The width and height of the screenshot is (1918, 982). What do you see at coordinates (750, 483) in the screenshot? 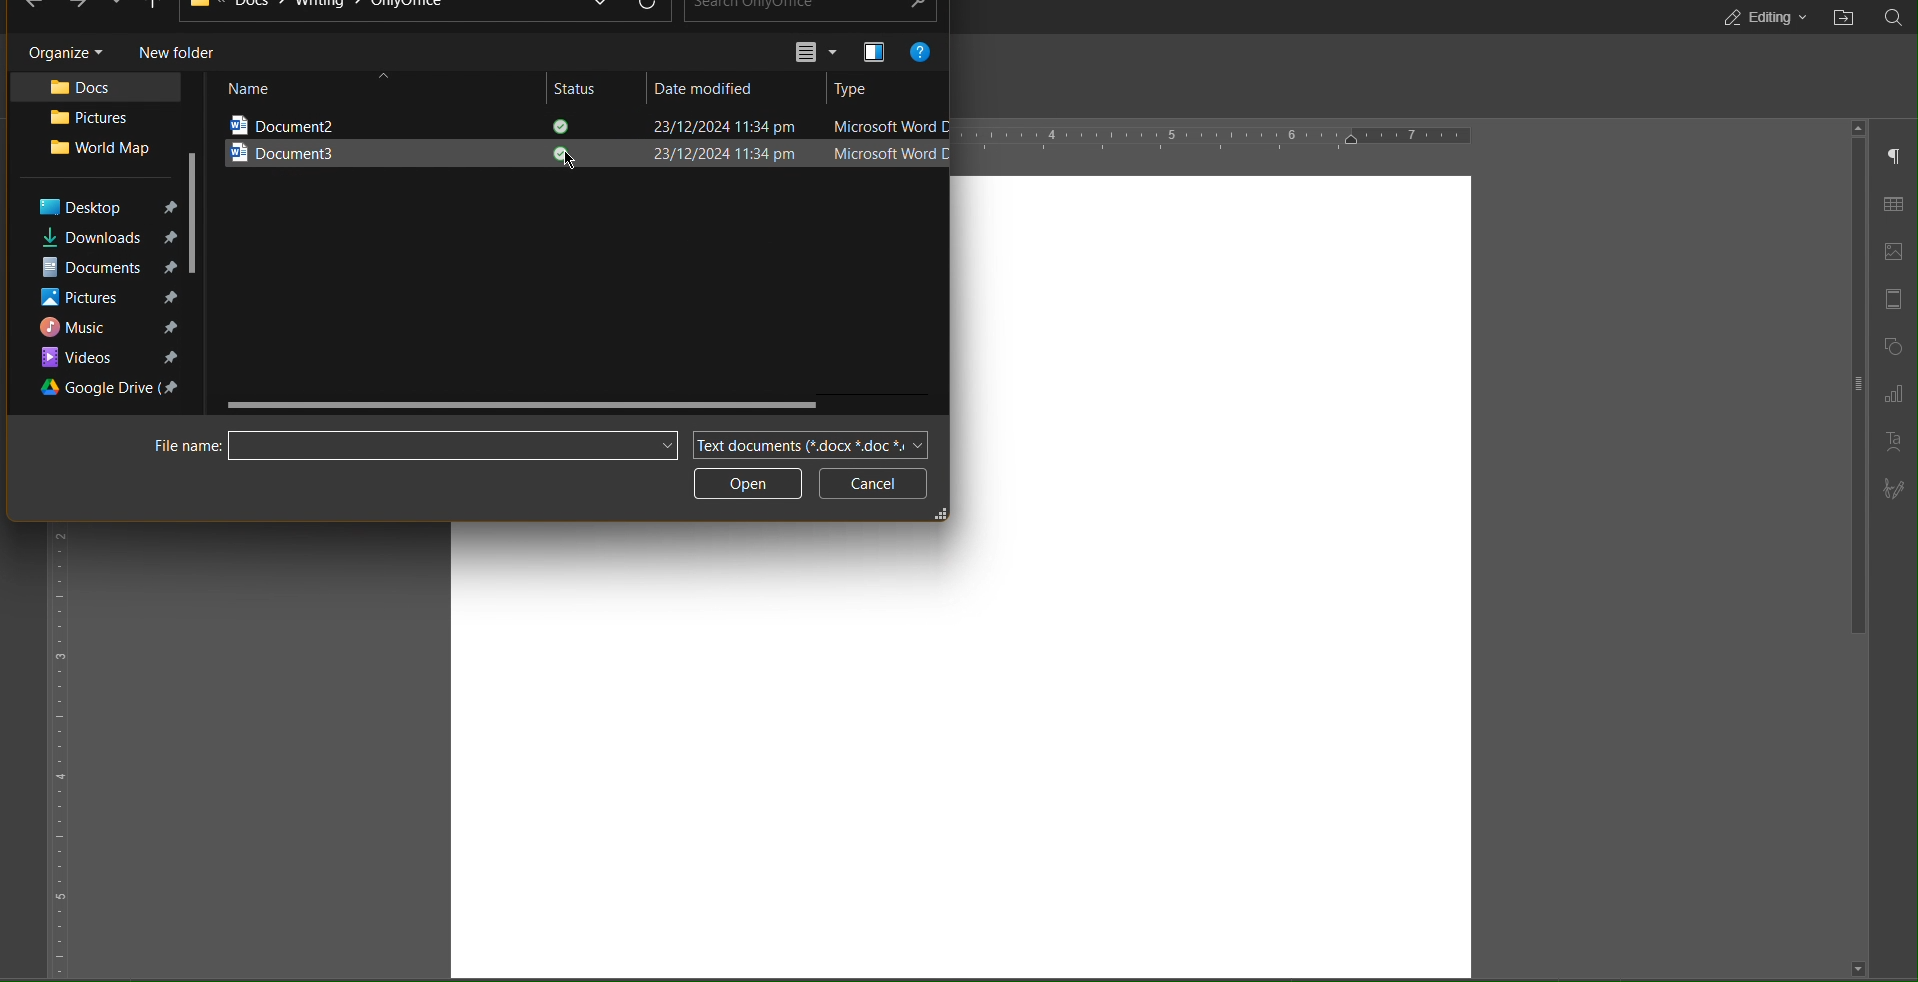
I see `Open` at bounding box center [750, 483].